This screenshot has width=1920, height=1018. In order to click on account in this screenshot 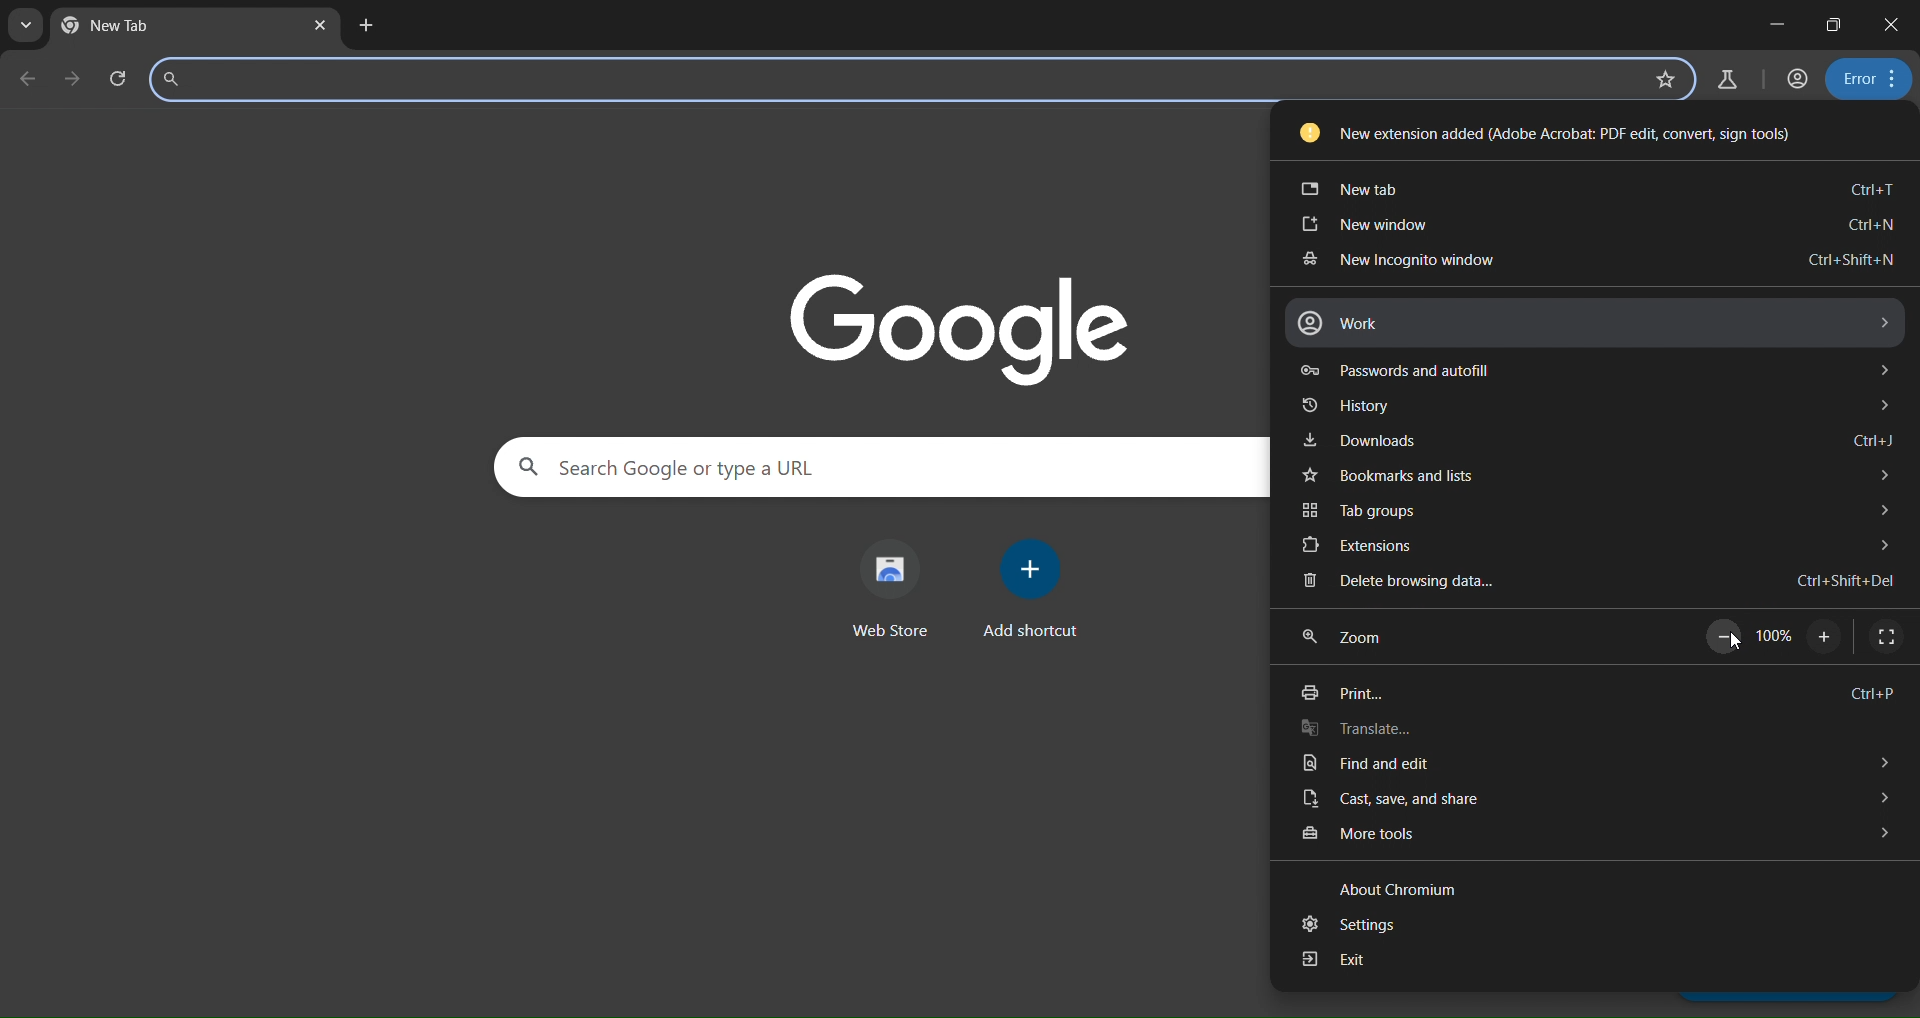, I will do `click(1799, 79)`.